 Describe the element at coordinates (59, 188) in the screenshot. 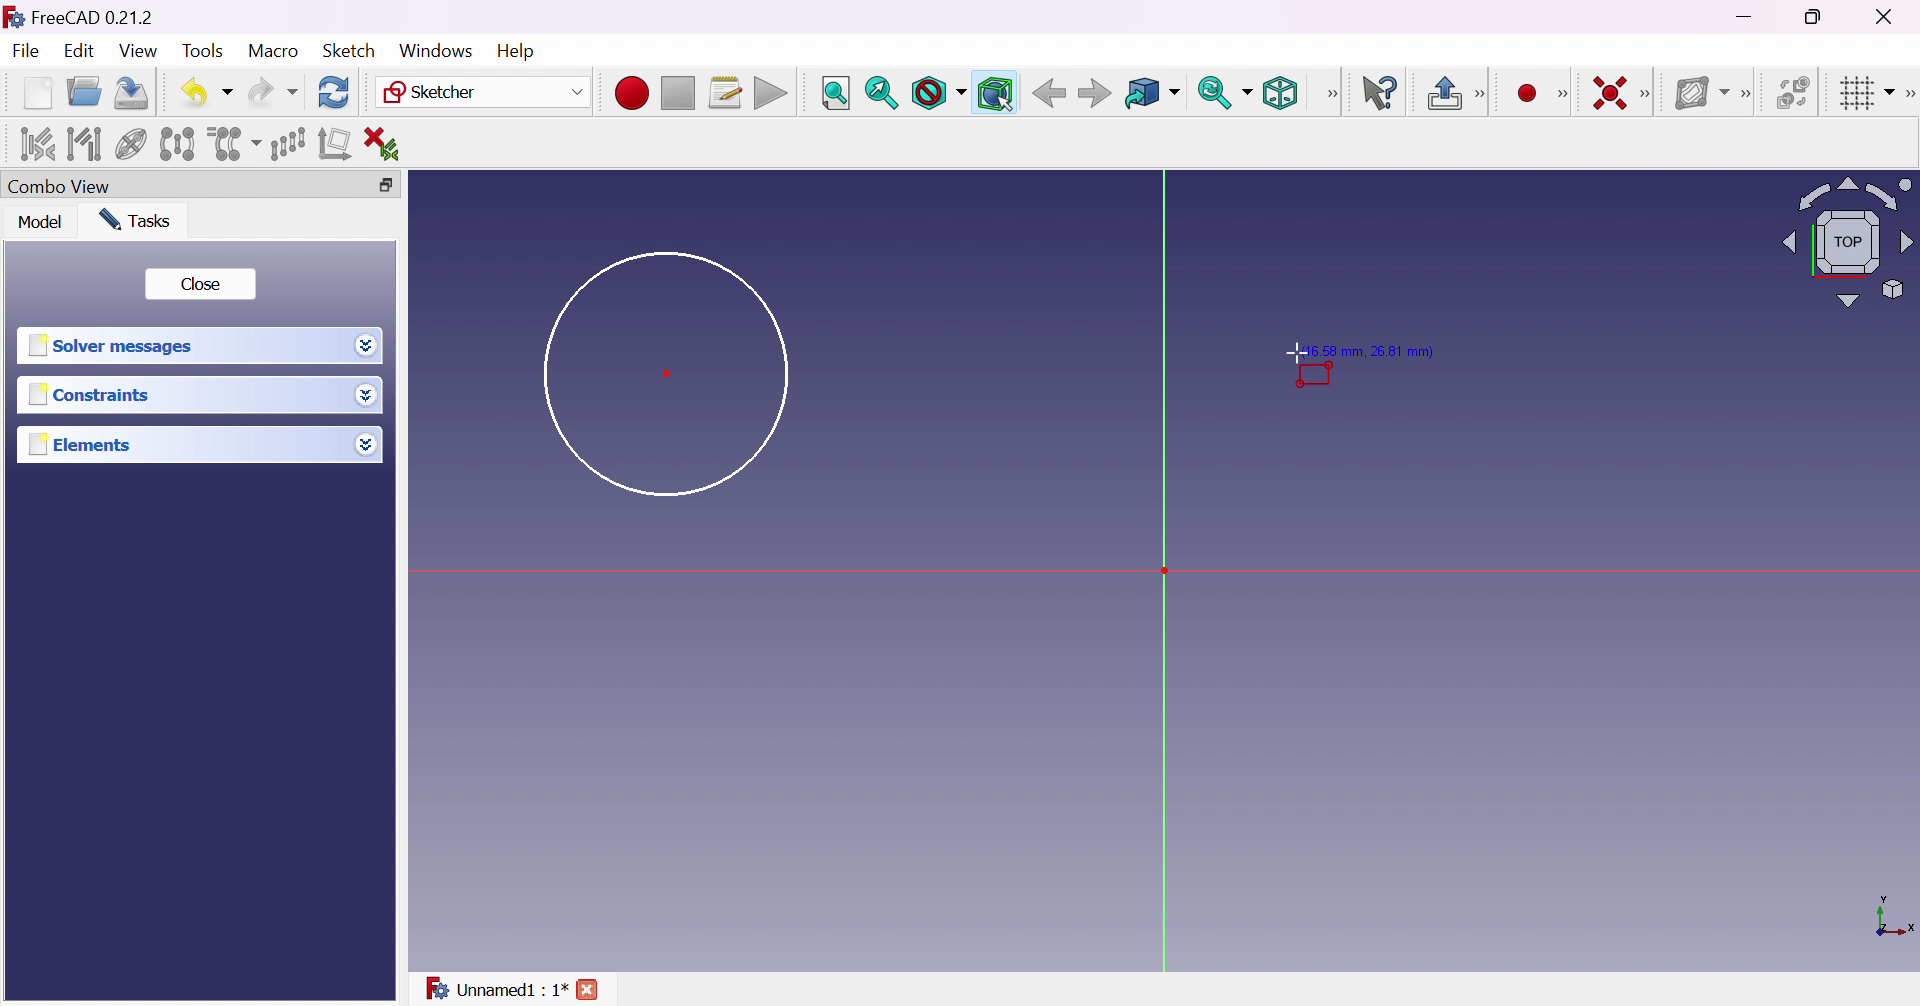

I see `Combo view` at that location.